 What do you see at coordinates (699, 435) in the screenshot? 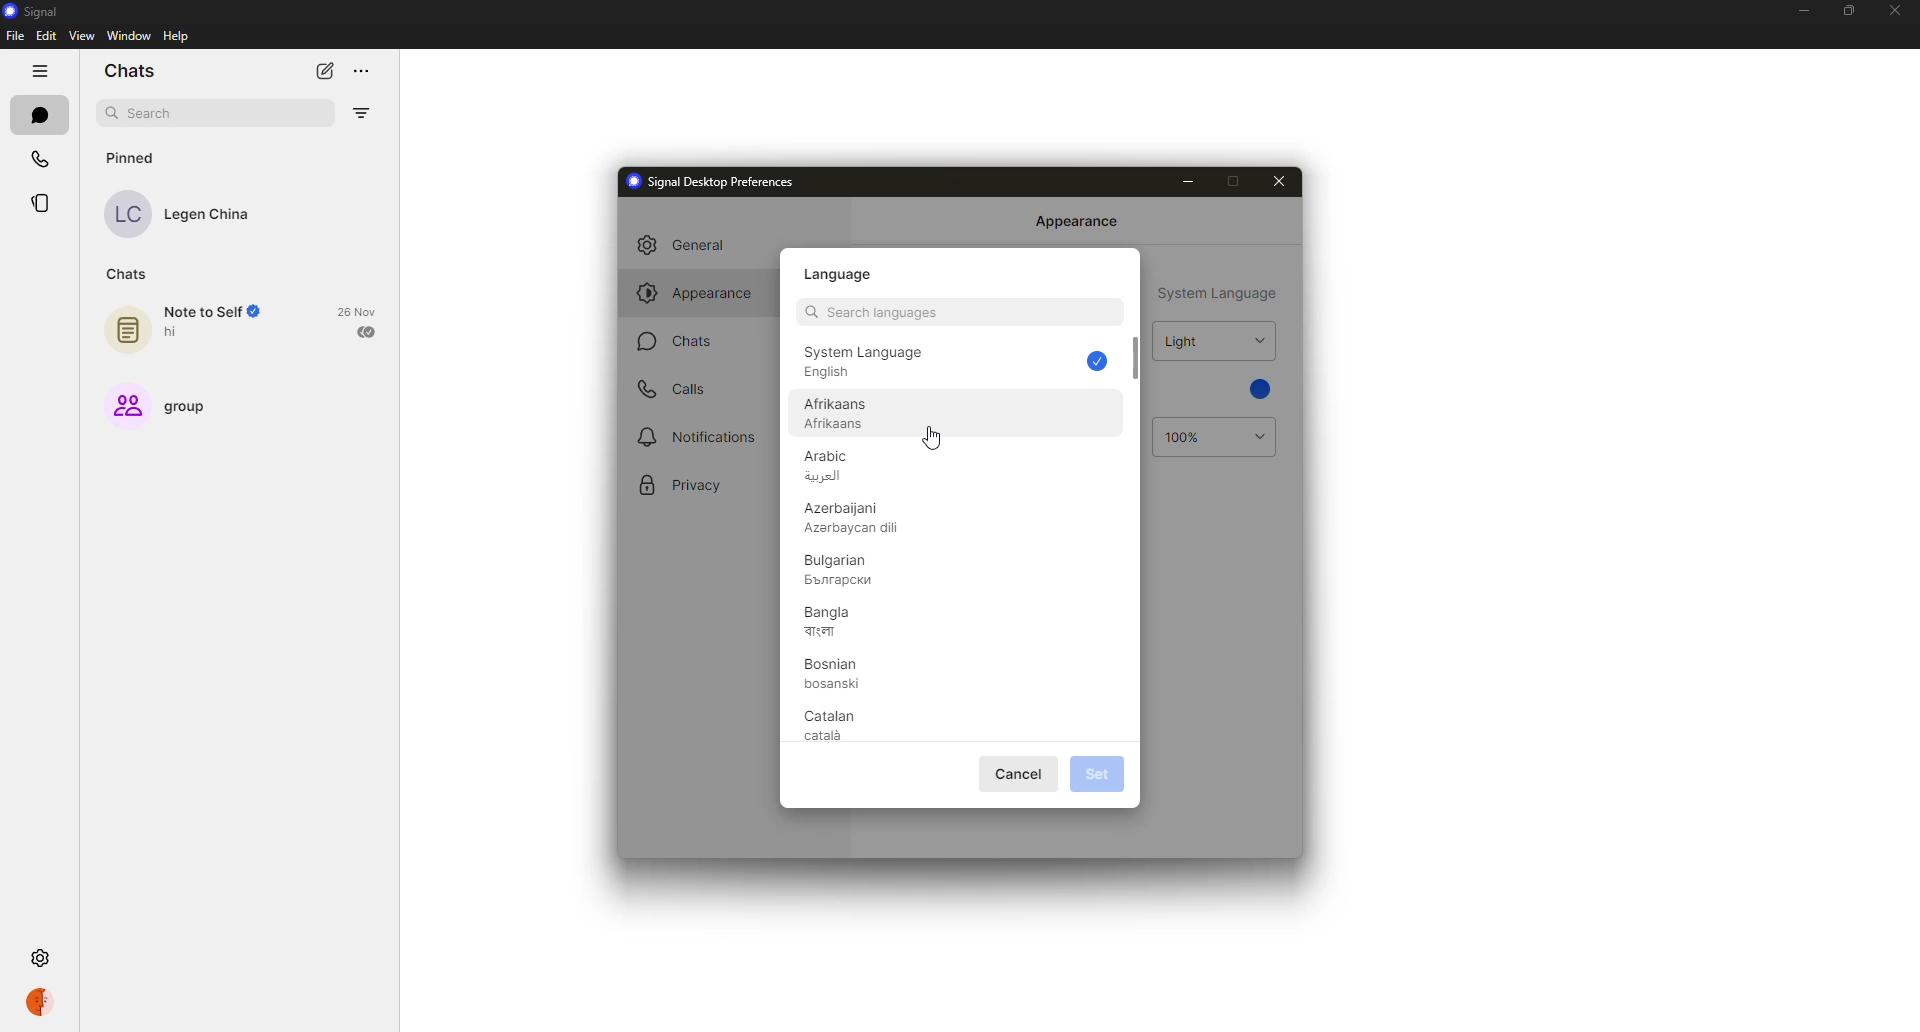
I see `notifications` at bounding box center [699, 435].